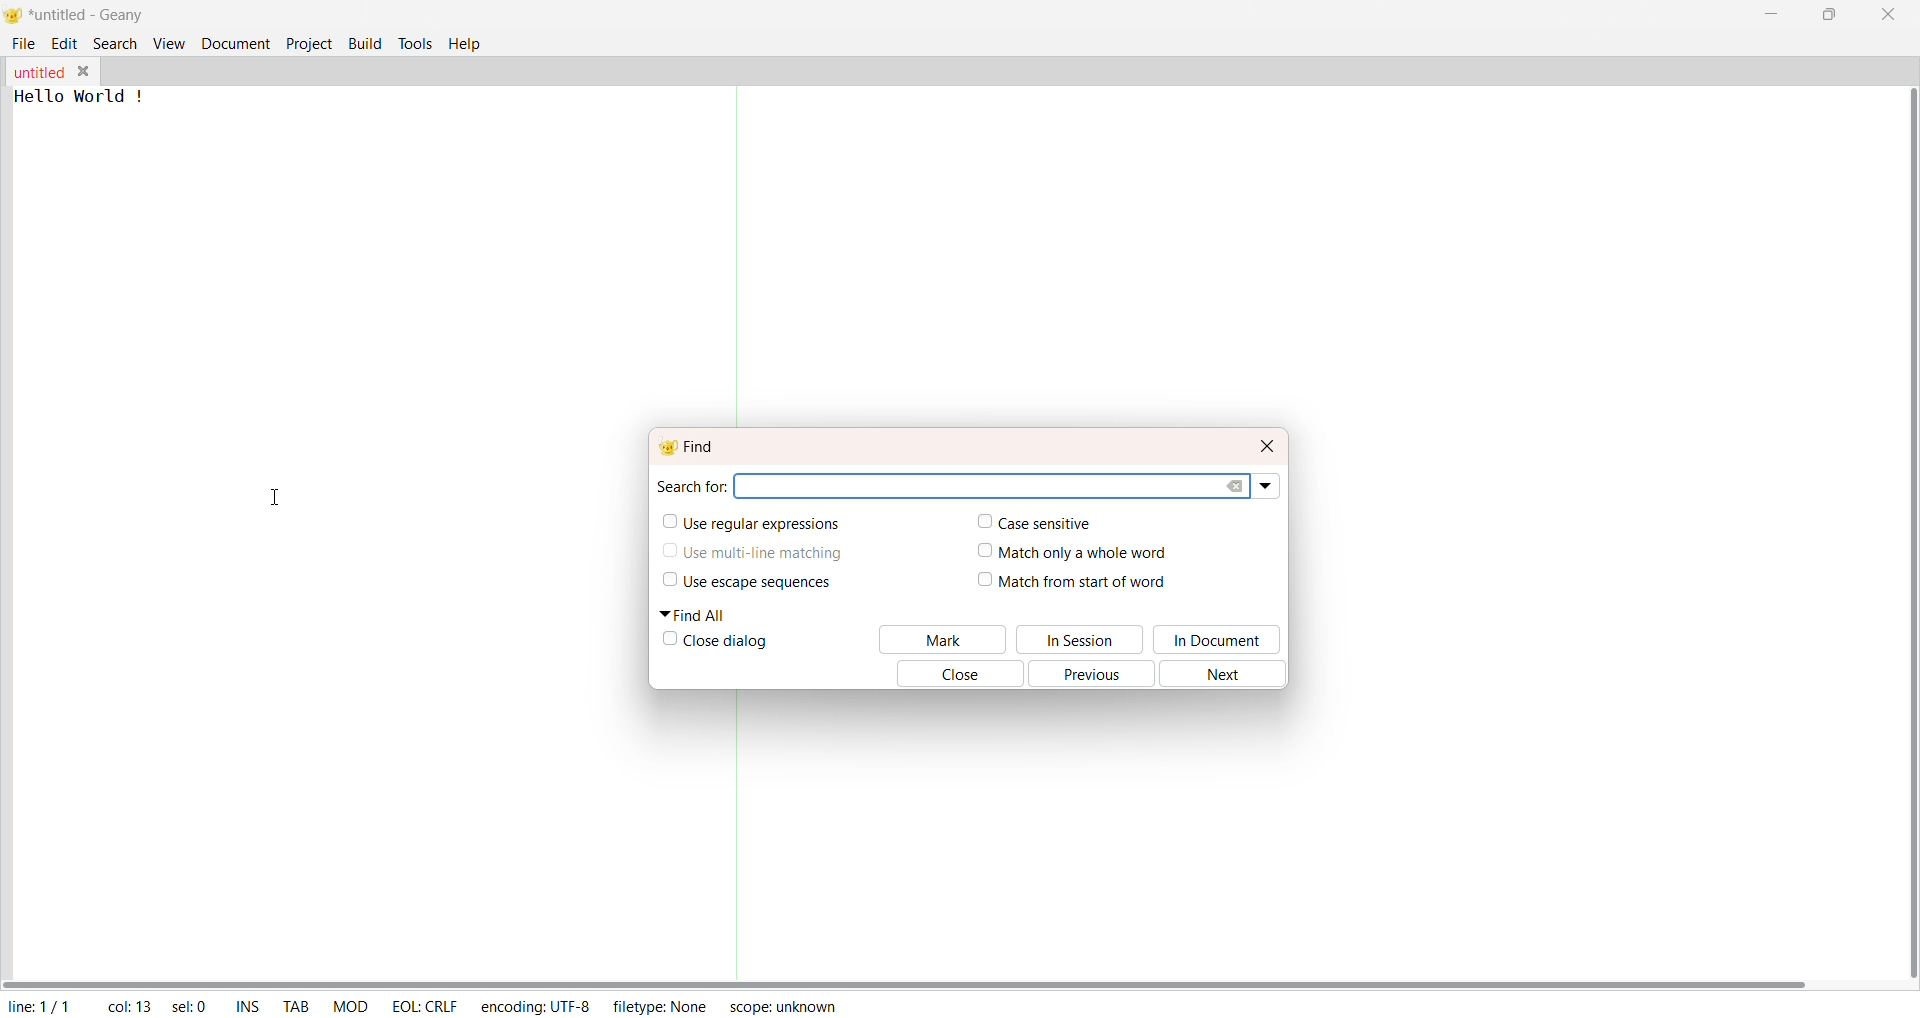 This screenshot has height=1018, width=1920. Describe the element at coordinates (784, 1009) in the screenshot. I see `Script Unknown` at that location.